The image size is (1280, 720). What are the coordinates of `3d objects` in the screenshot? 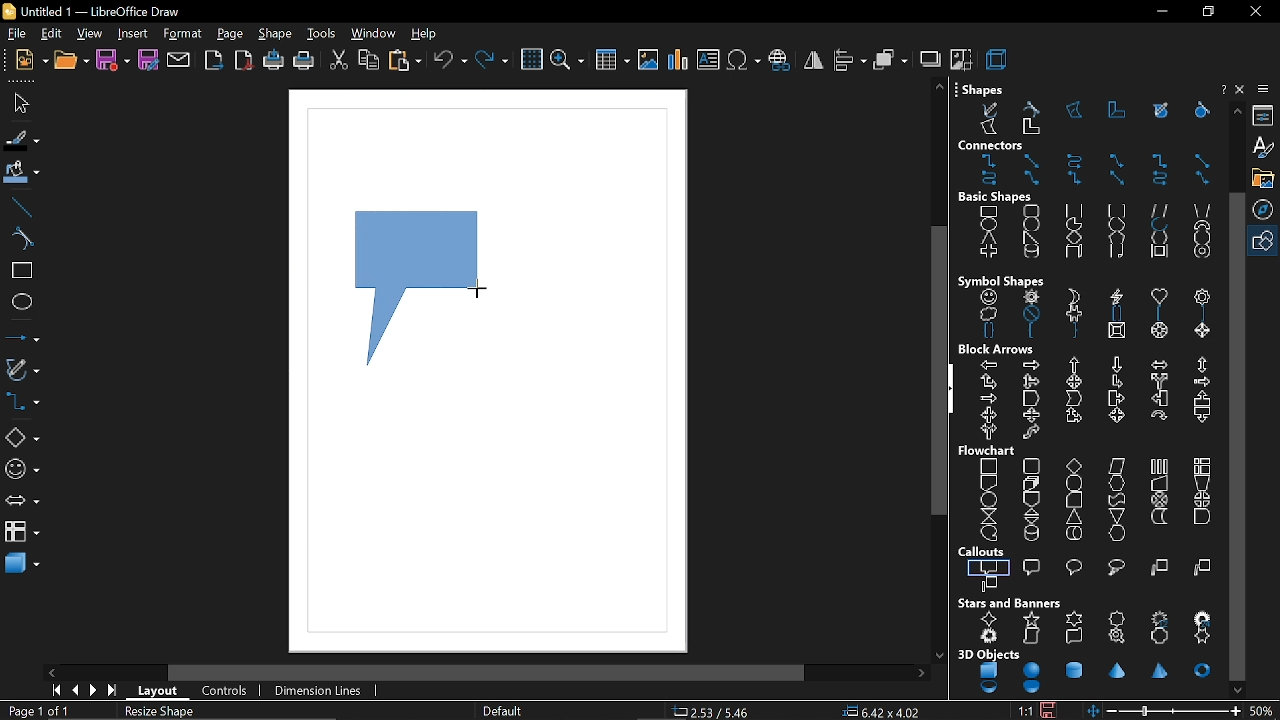 It's located at (988, 654).